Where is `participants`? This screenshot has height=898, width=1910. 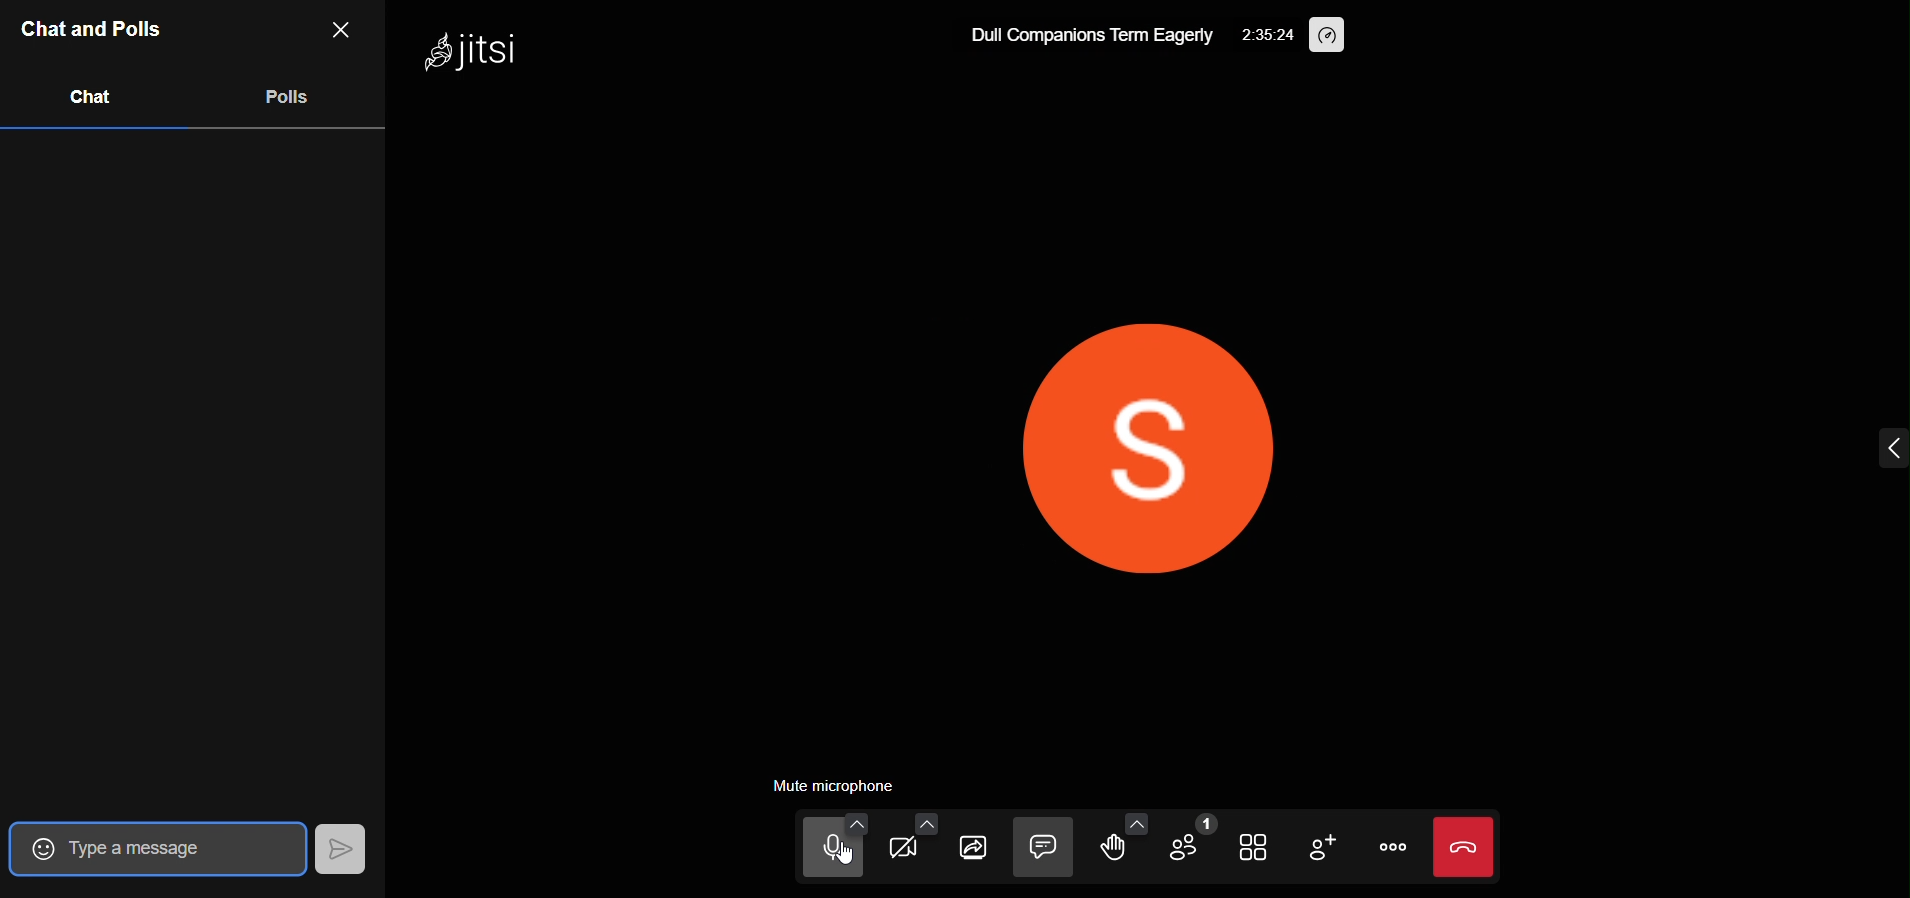
participants is located at coordinates (1194, 842).